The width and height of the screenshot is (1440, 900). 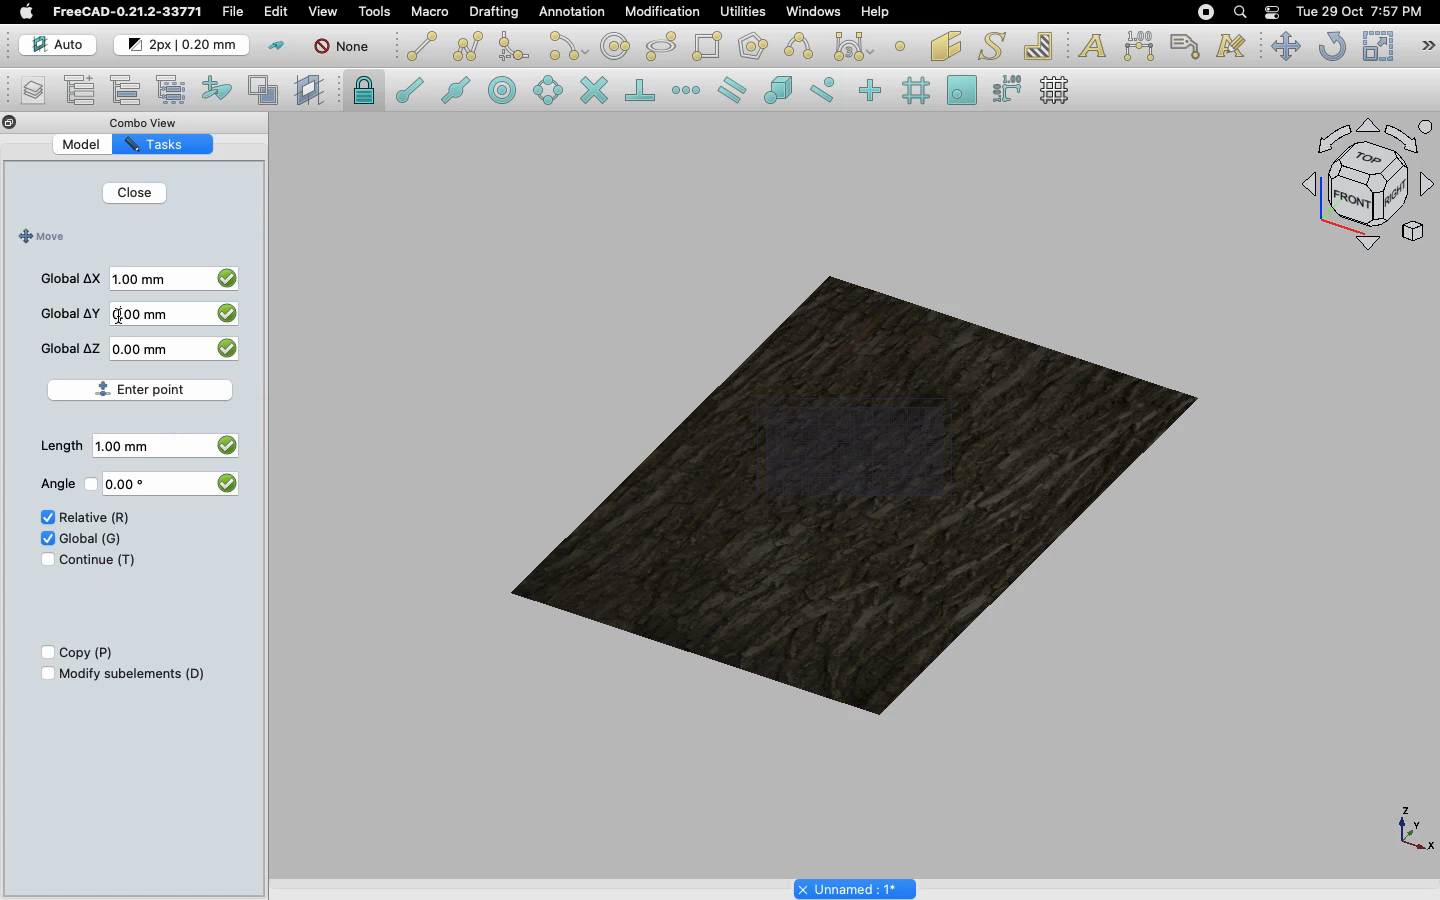 What do you see at coordinates (95, 145) in the screenshot?
I see `Model` at bounding box center [95, 145].